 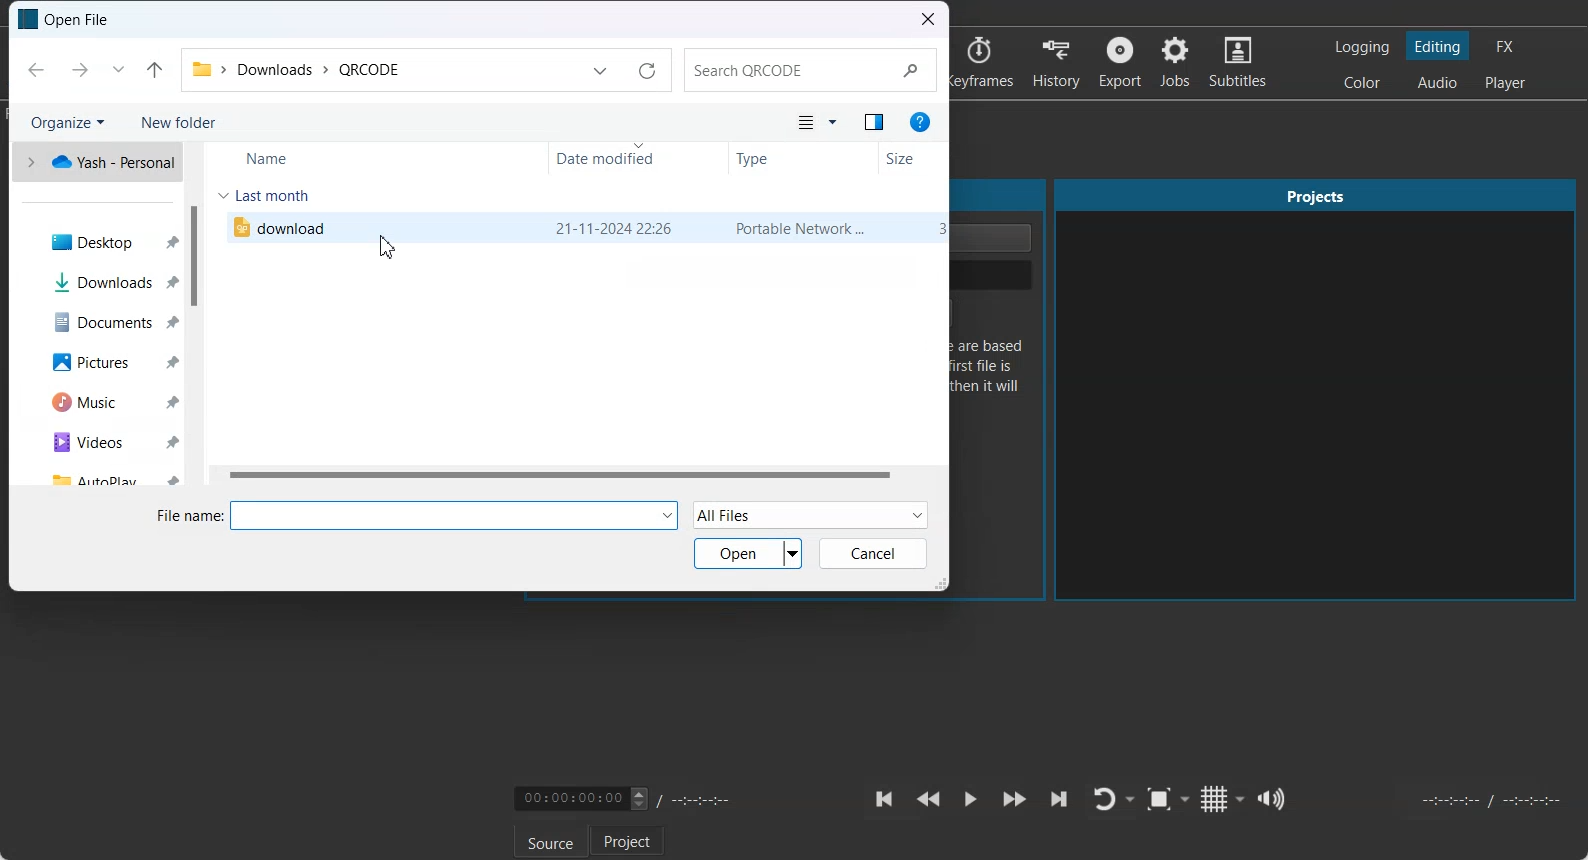 What do you see at coordinates (921, 122) in the screenshot?
I see `Get Help` at bounding box center [921, 122].